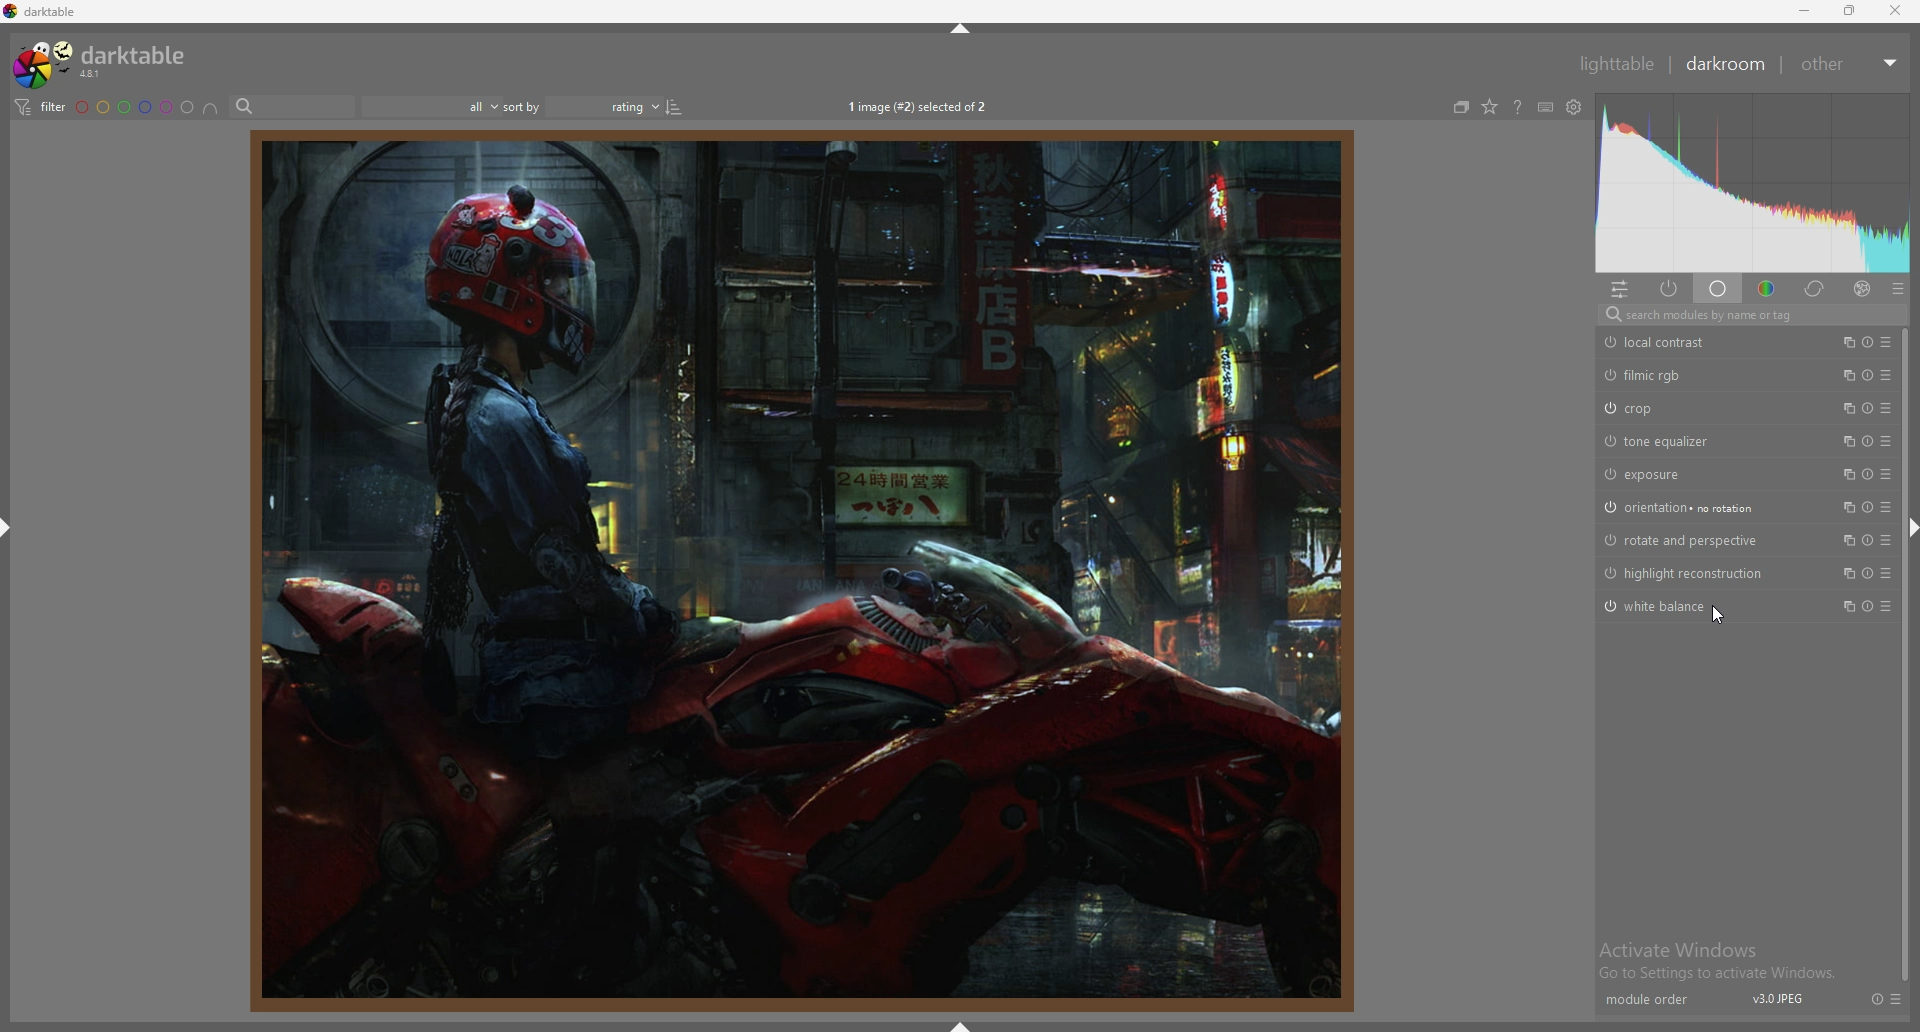 This screenshot has height=1032, width=1920. Describe the element at coordinates (1727, 64) in the screenshot. I see `darkroom` at that location.